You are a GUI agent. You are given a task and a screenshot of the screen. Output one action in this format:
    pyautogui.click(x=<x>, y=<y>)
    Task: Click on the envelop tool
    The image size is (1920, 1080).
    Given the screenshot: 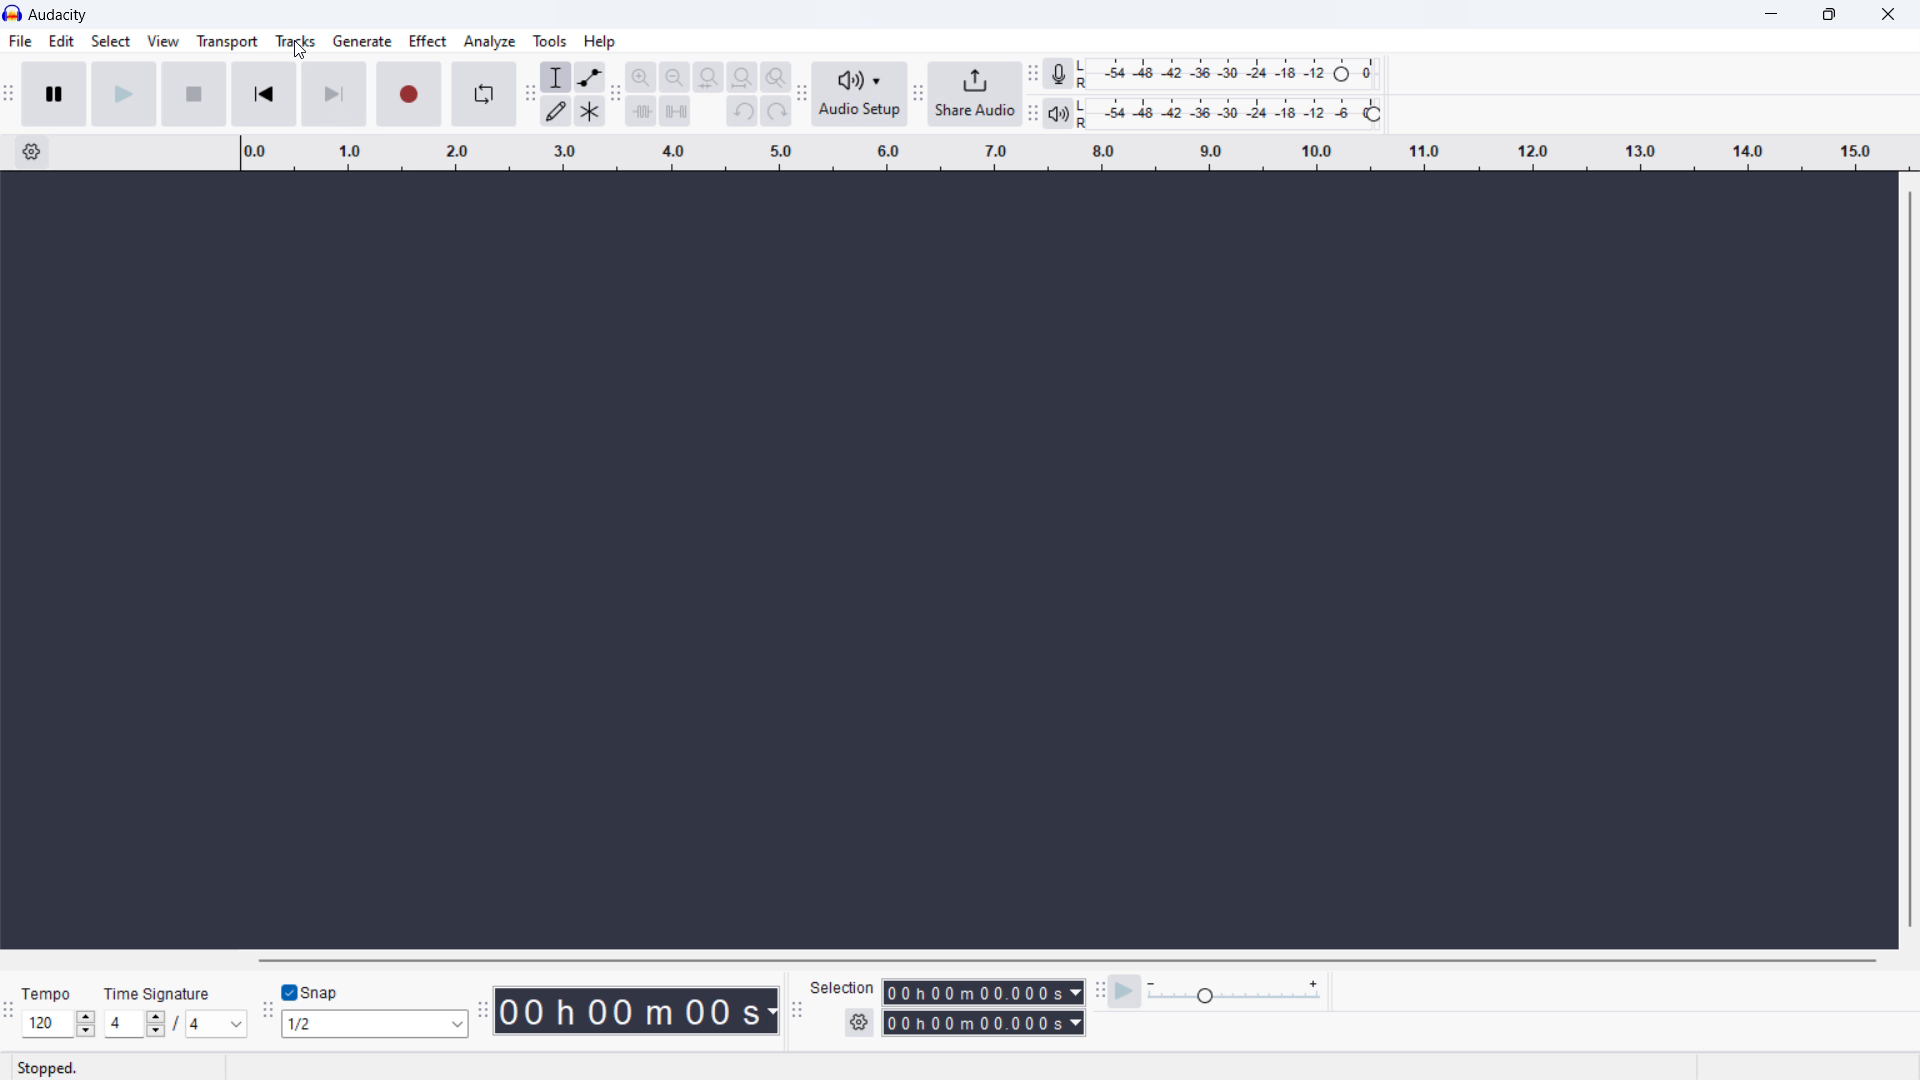 What is the action you would take?
    pyautogui.click(x=589, y=77)
    